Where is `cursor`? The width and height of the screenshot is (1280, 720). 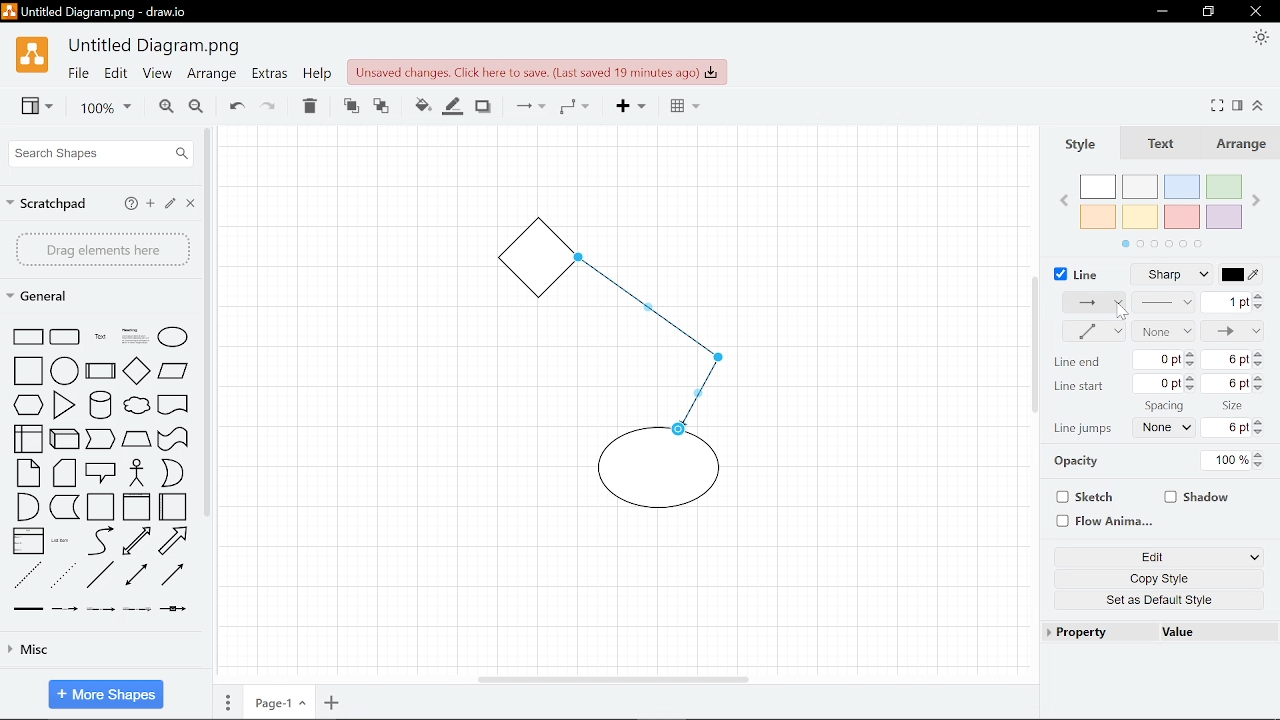 cursor is located at coordinates (1121, 313).